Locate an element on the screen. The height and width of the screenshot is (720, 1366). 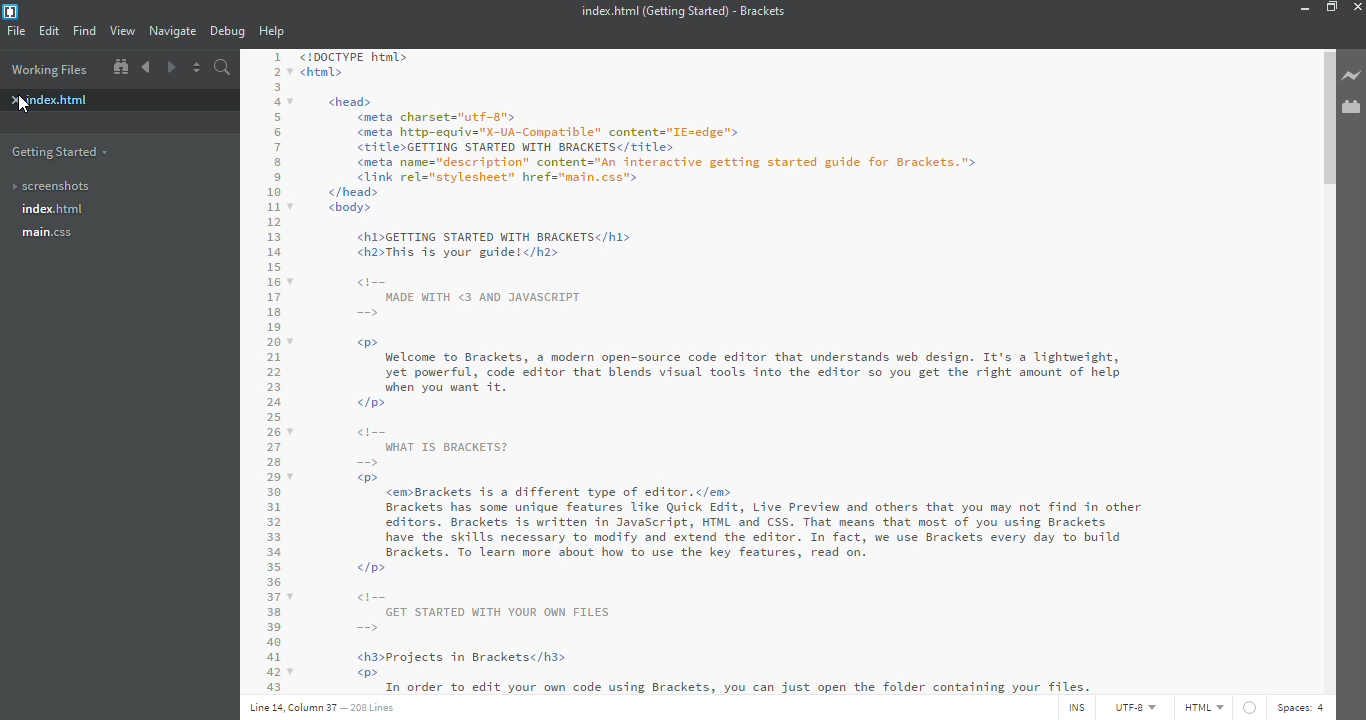
!DOCTYPE html>
html>
<head>
<meta charset="utf-">
<meta http-equiv="x-UA-Compatible" content="I¢=edge">
<EIE1eGETTING STARTED WITH BRACKETS</title>
<meta name="description” contents="An interactive getting started guide for Brackets."
<link rel="stylesheet” href="main.css">
</head>
<body>
<h1>GETTING STARTED WITH BRACKETS</hl>
<h2>This 1s your guide! </h2>
cii=
WADE WITH <3 AND JAVASCRIPT
w»
Welcome to Brackets, a modern open-source code editor that understands web design. It's a lightweight,
yet powerful, code editor that blends visual tools into the editor so you get the right amount of help
when you want it.
p>
Gi
WHAT I BRACKETS? is located at coordinates (742, 256).